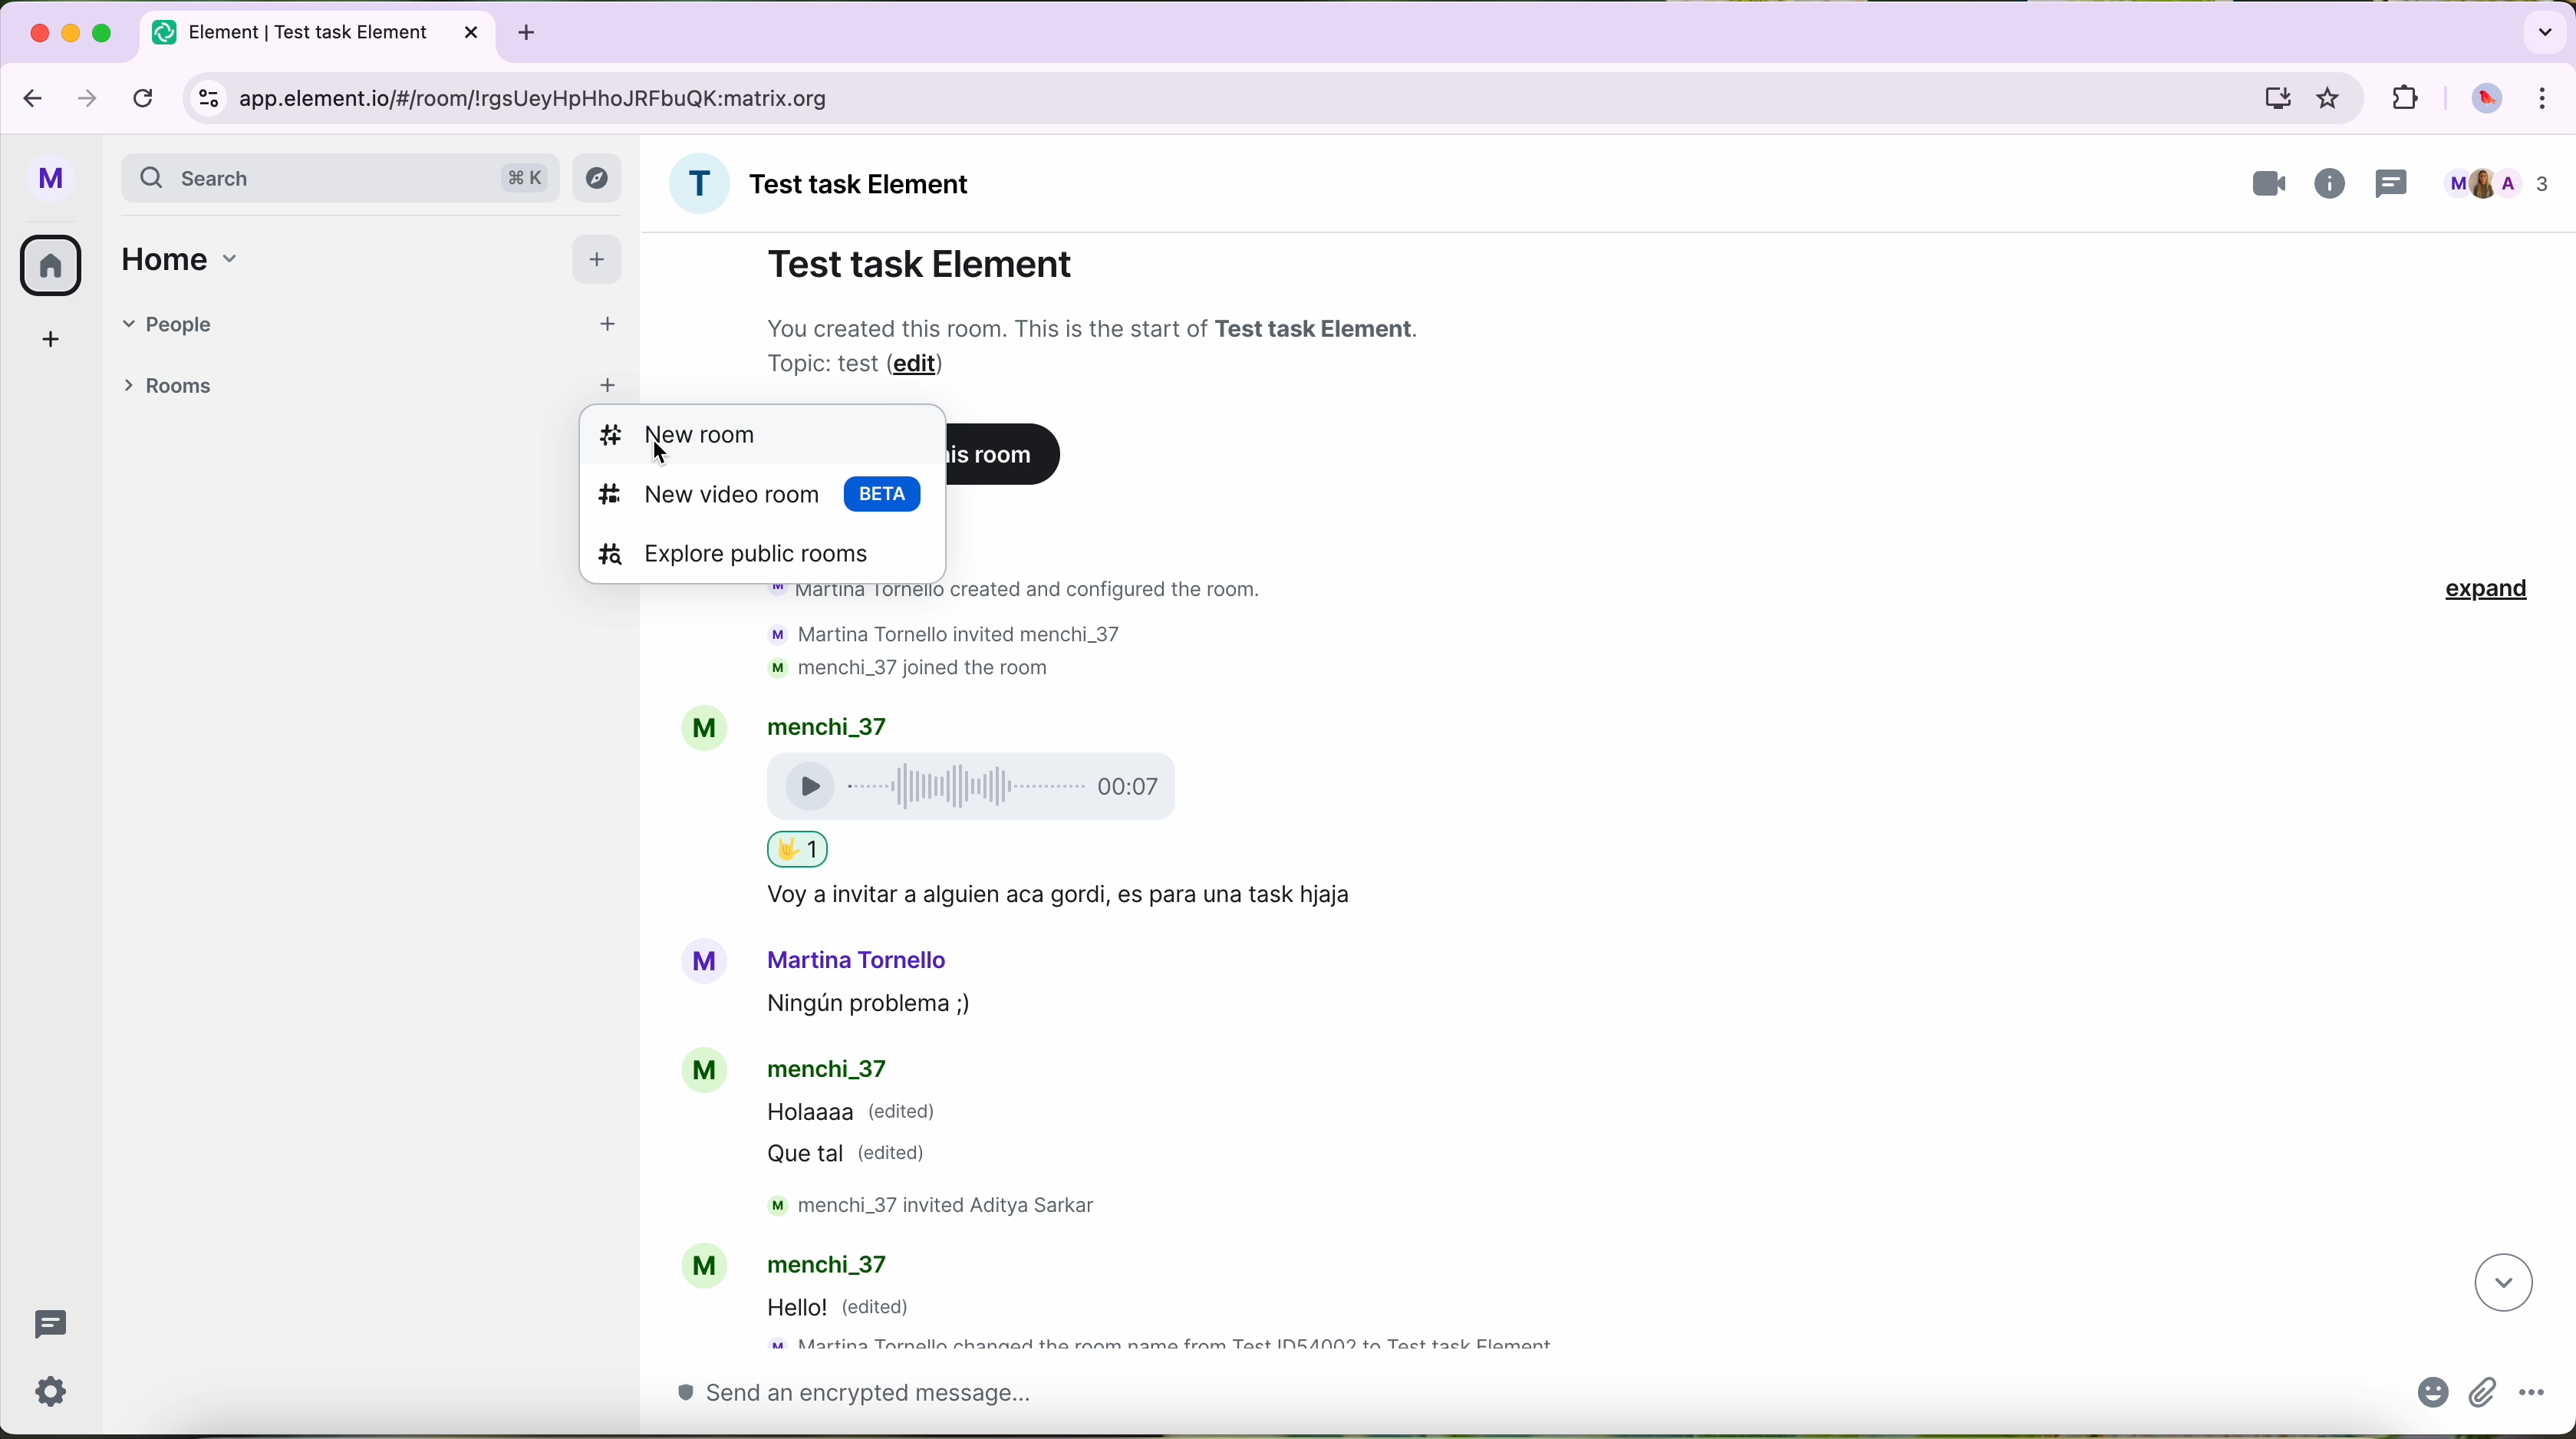 The height and width of the screenshot is (1439, 2576). I want to click on maximize, so click(104, 32).